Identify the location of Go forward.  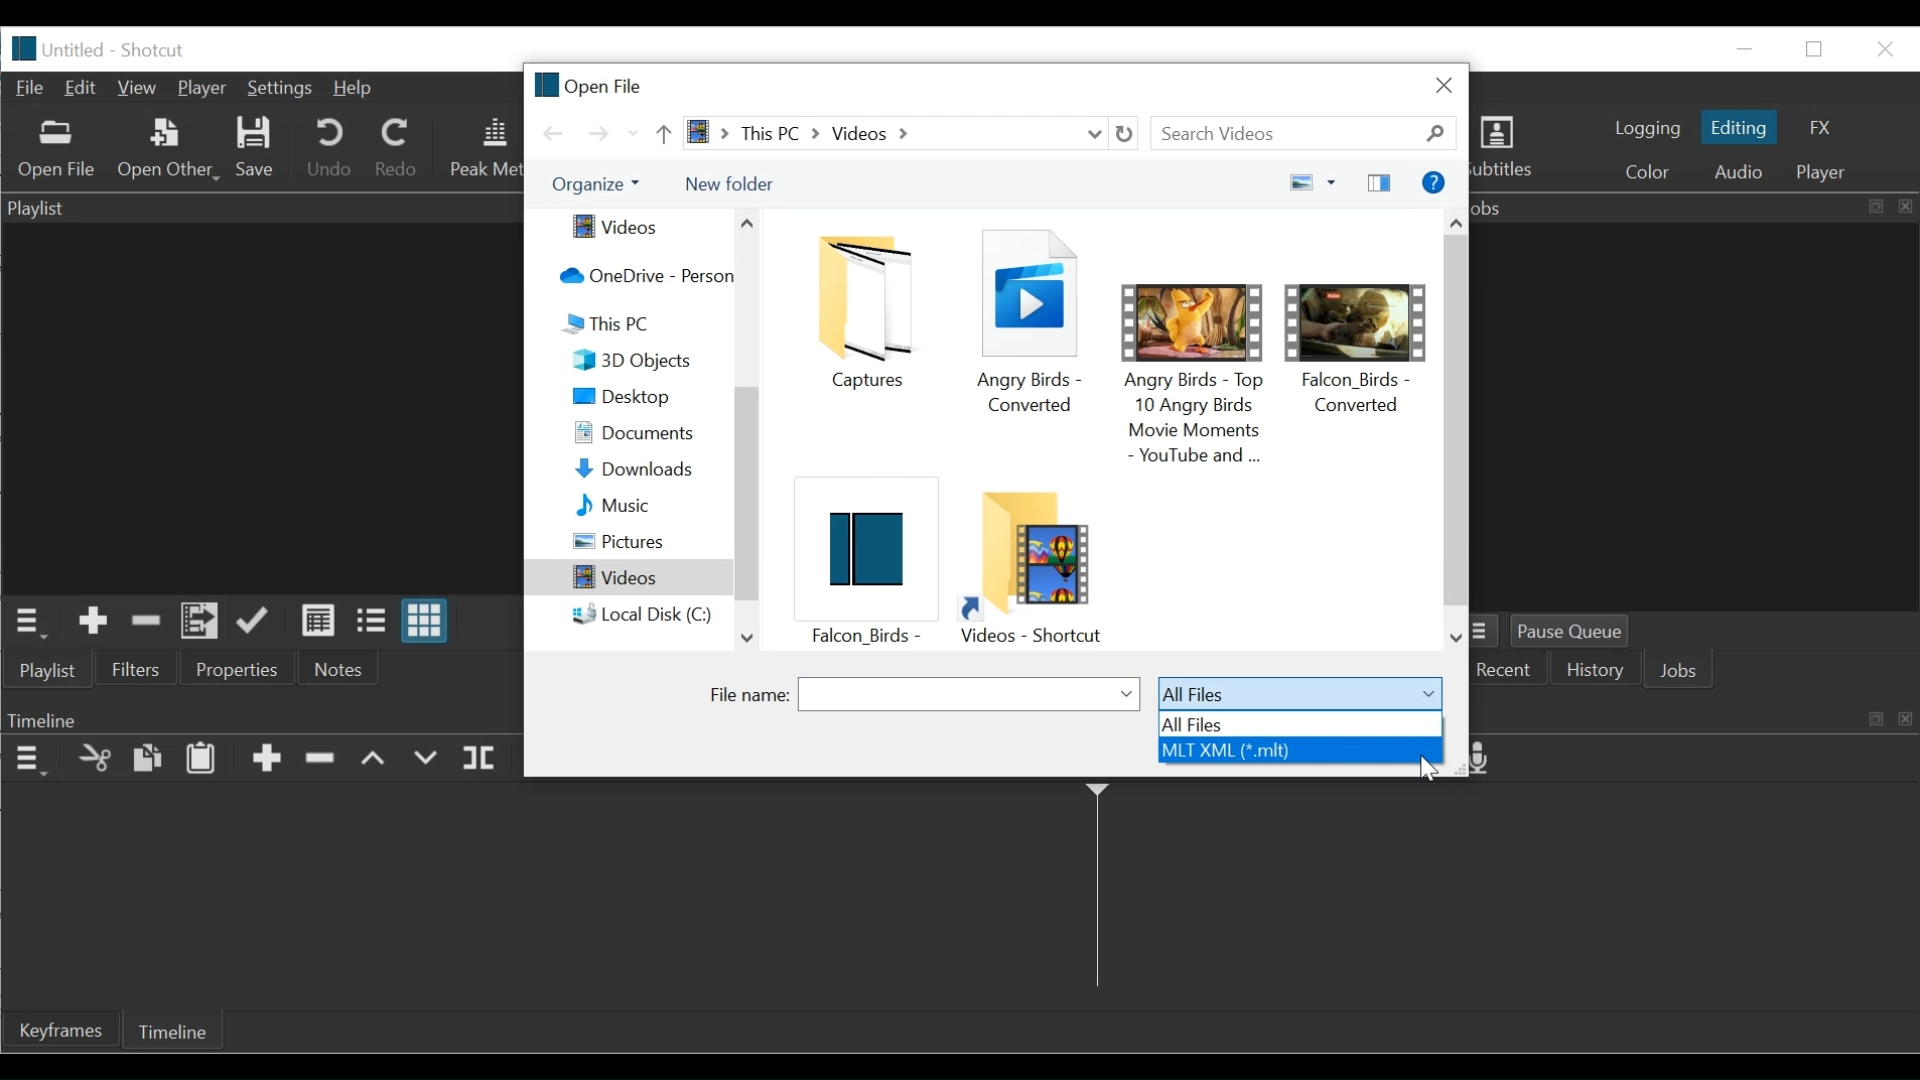
(597, 134).